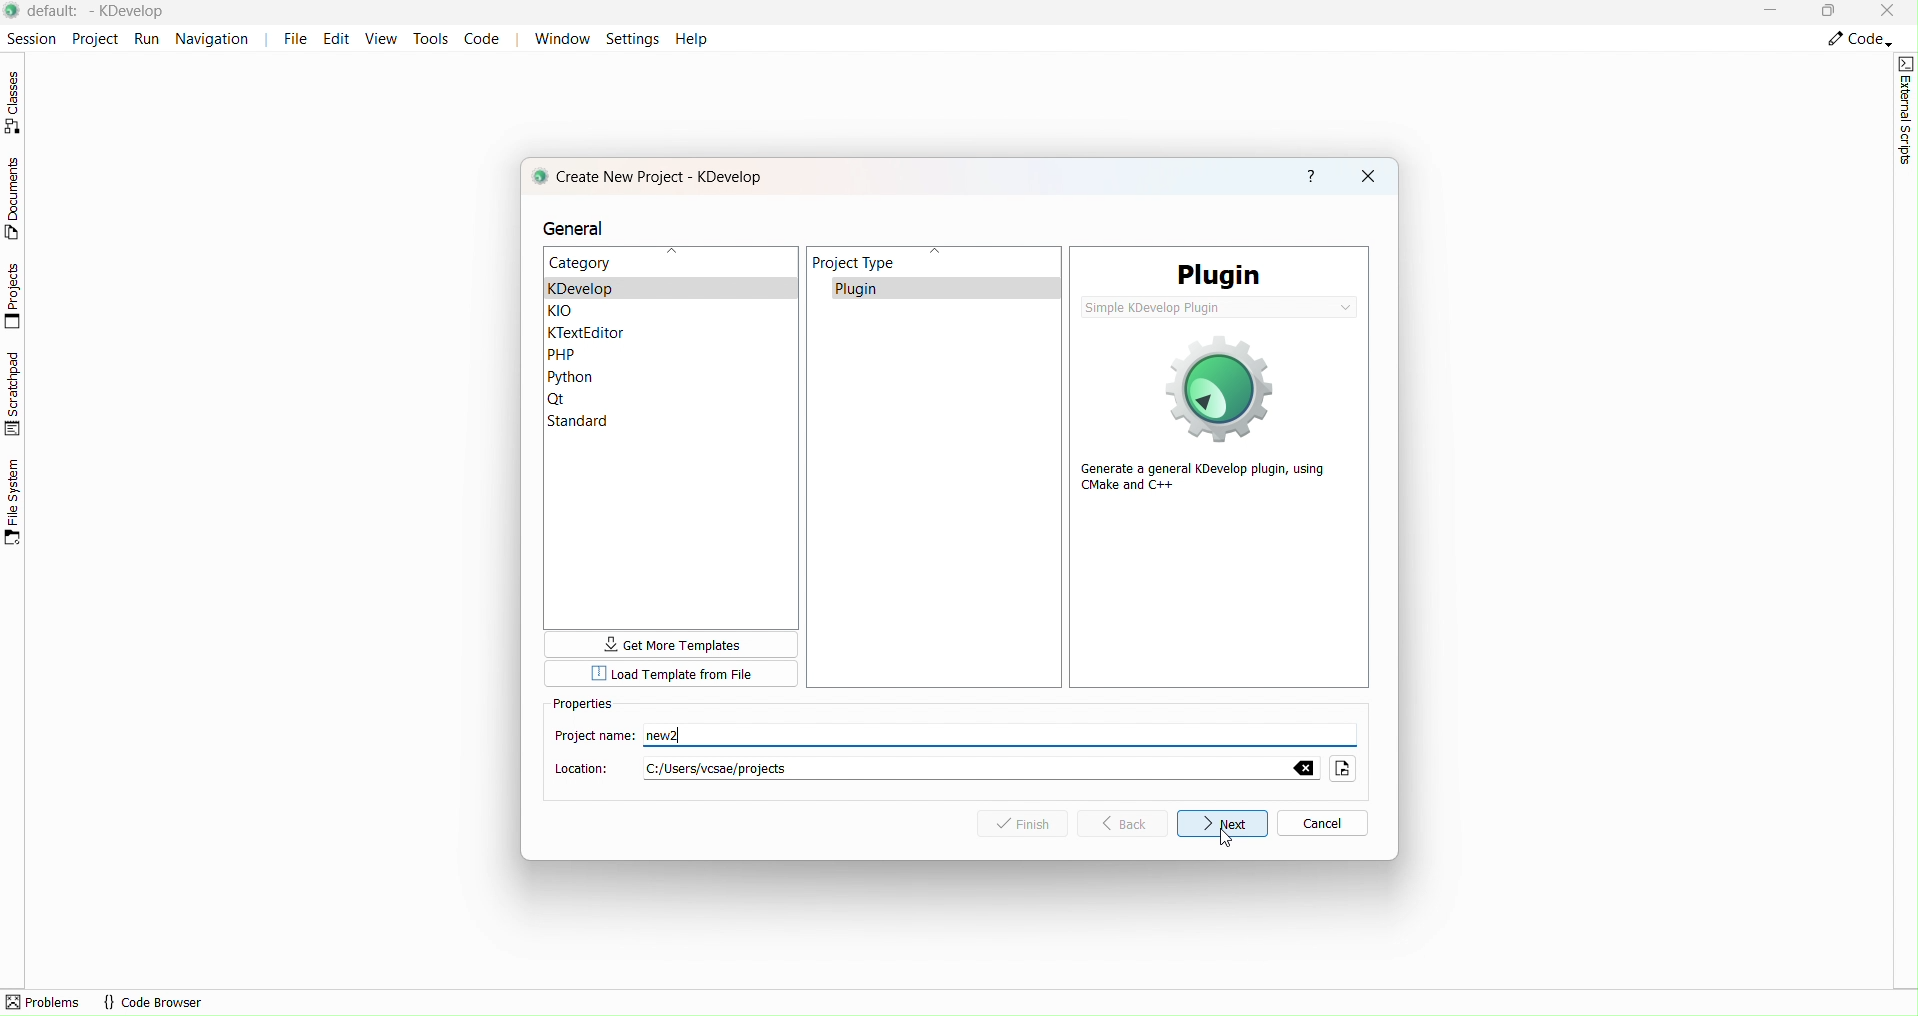 This screenshot has width=1918, height=1016. I want to click on Properties, so click(586, 706).